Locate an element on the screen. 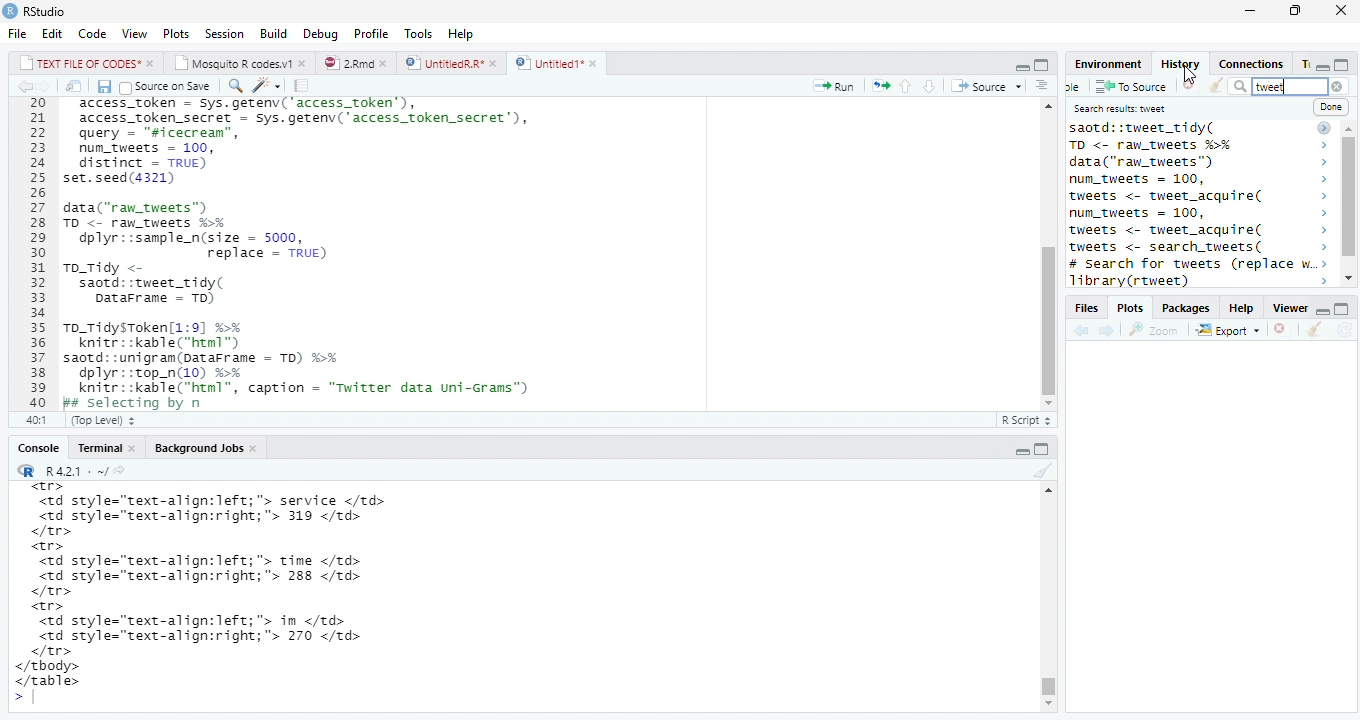 The image size is (1360, 720). Console is located at coordinates (32, 447).